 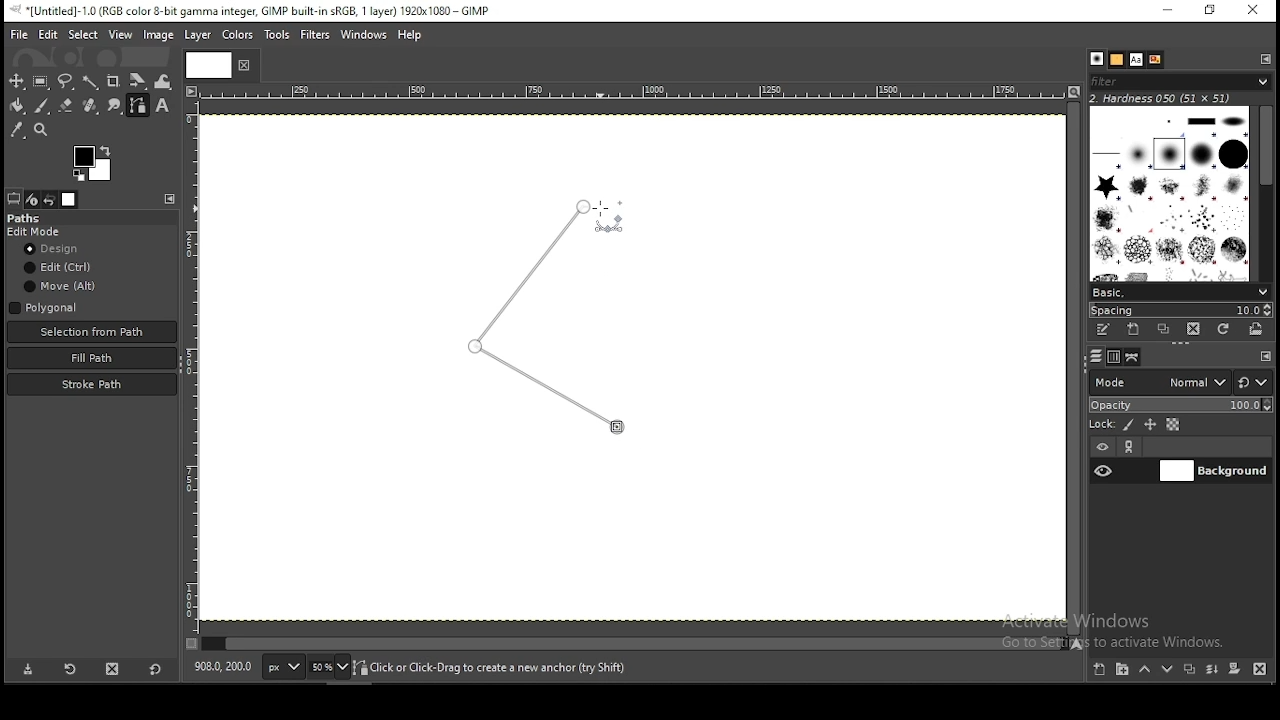 I want to click on select, so click(x=82, y=35).